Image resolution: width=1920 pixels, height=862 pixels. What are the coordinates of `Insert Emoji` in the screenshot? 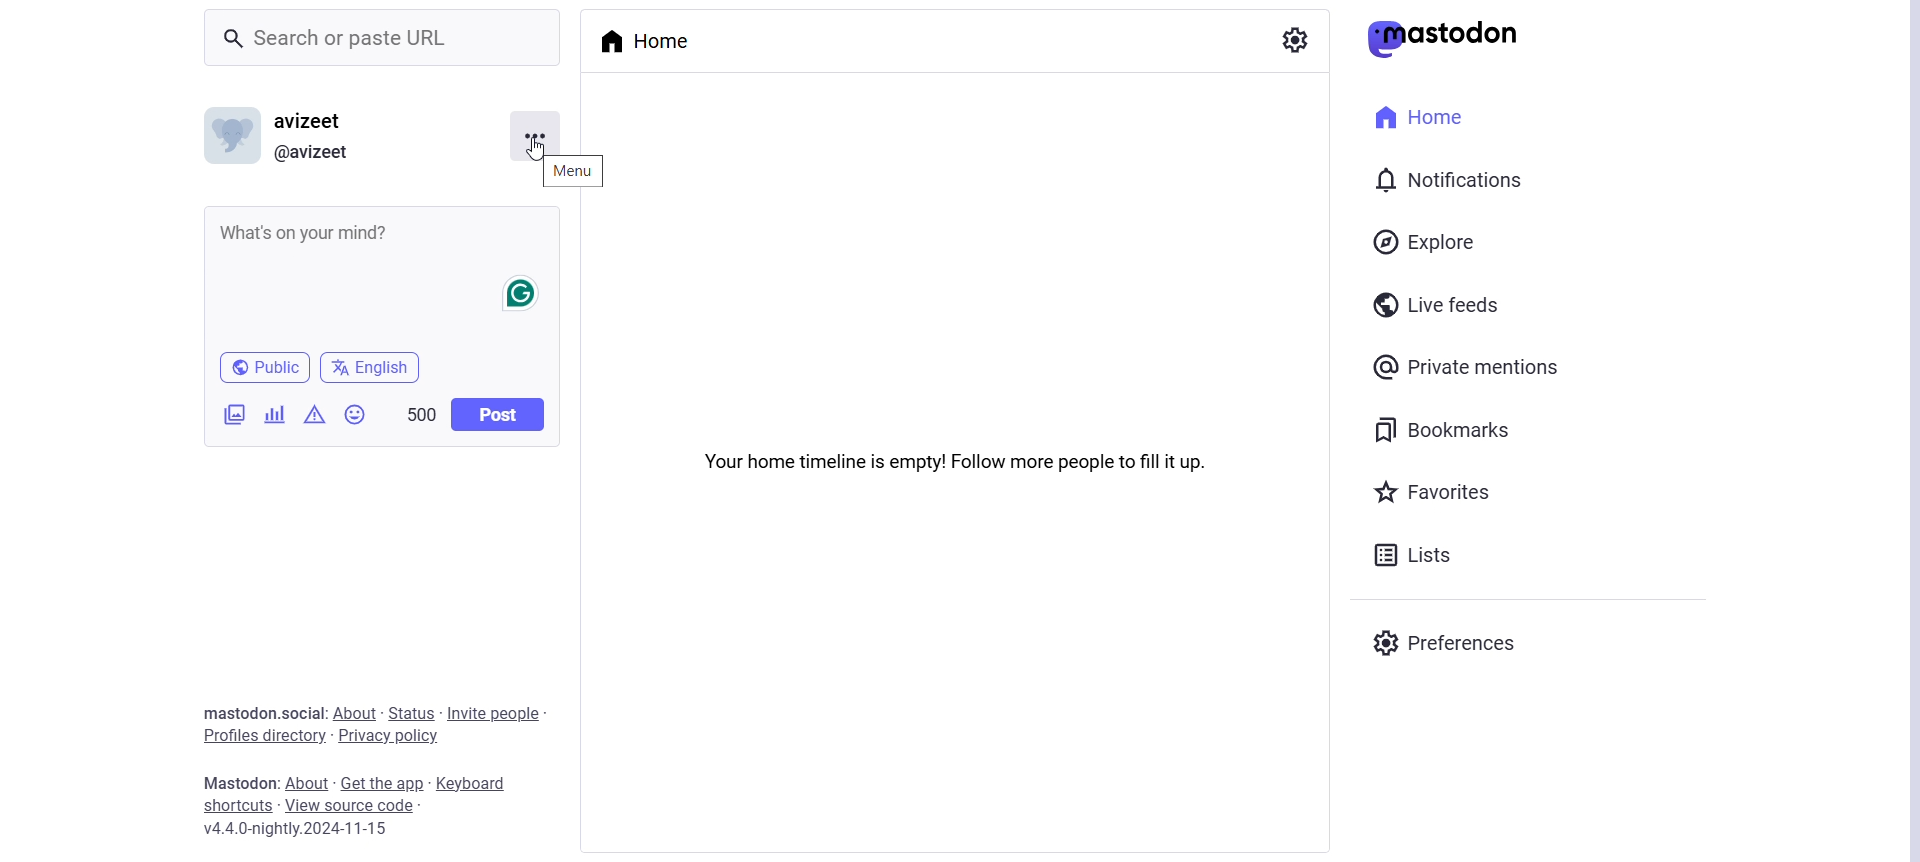 It's located at (354, 414).